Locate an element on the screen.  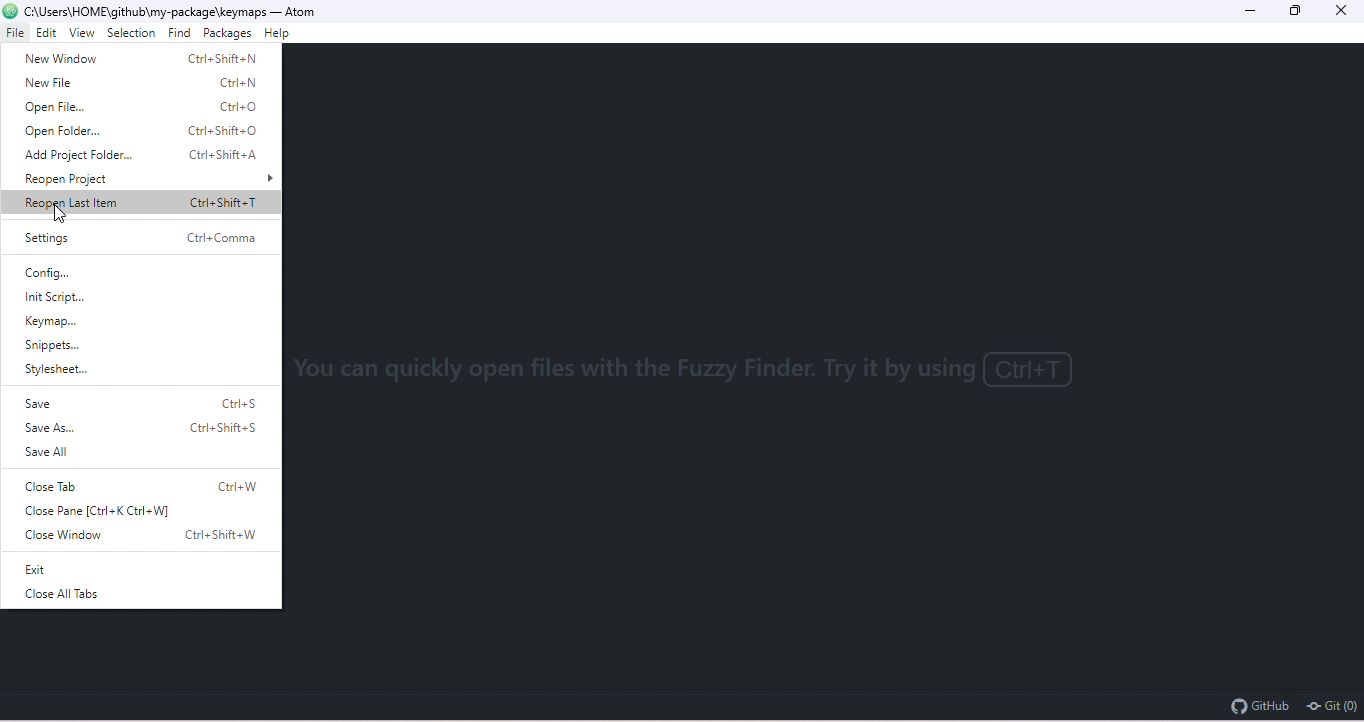
close all tabs is located at coordinates (128, 594).